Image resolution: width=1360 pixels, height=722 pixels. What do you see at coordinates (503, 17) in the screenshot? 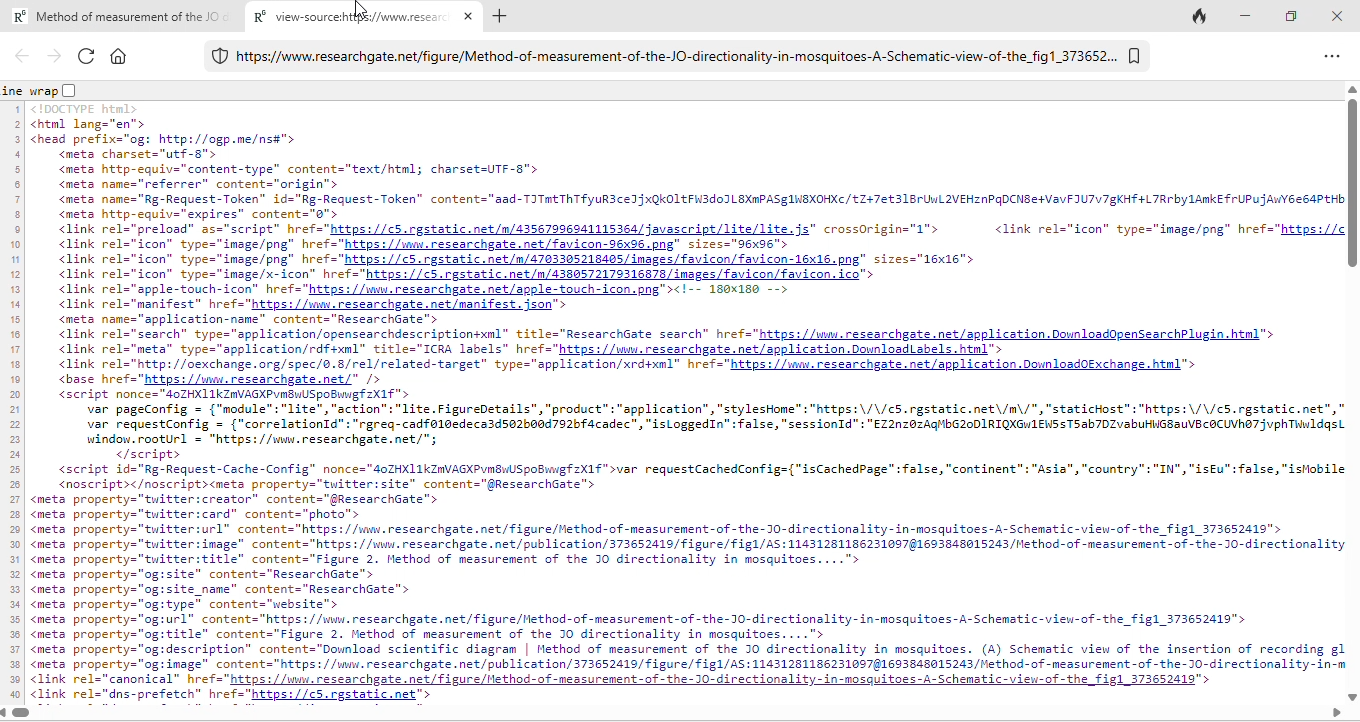
I see `add` at bounding box center [503, 17].